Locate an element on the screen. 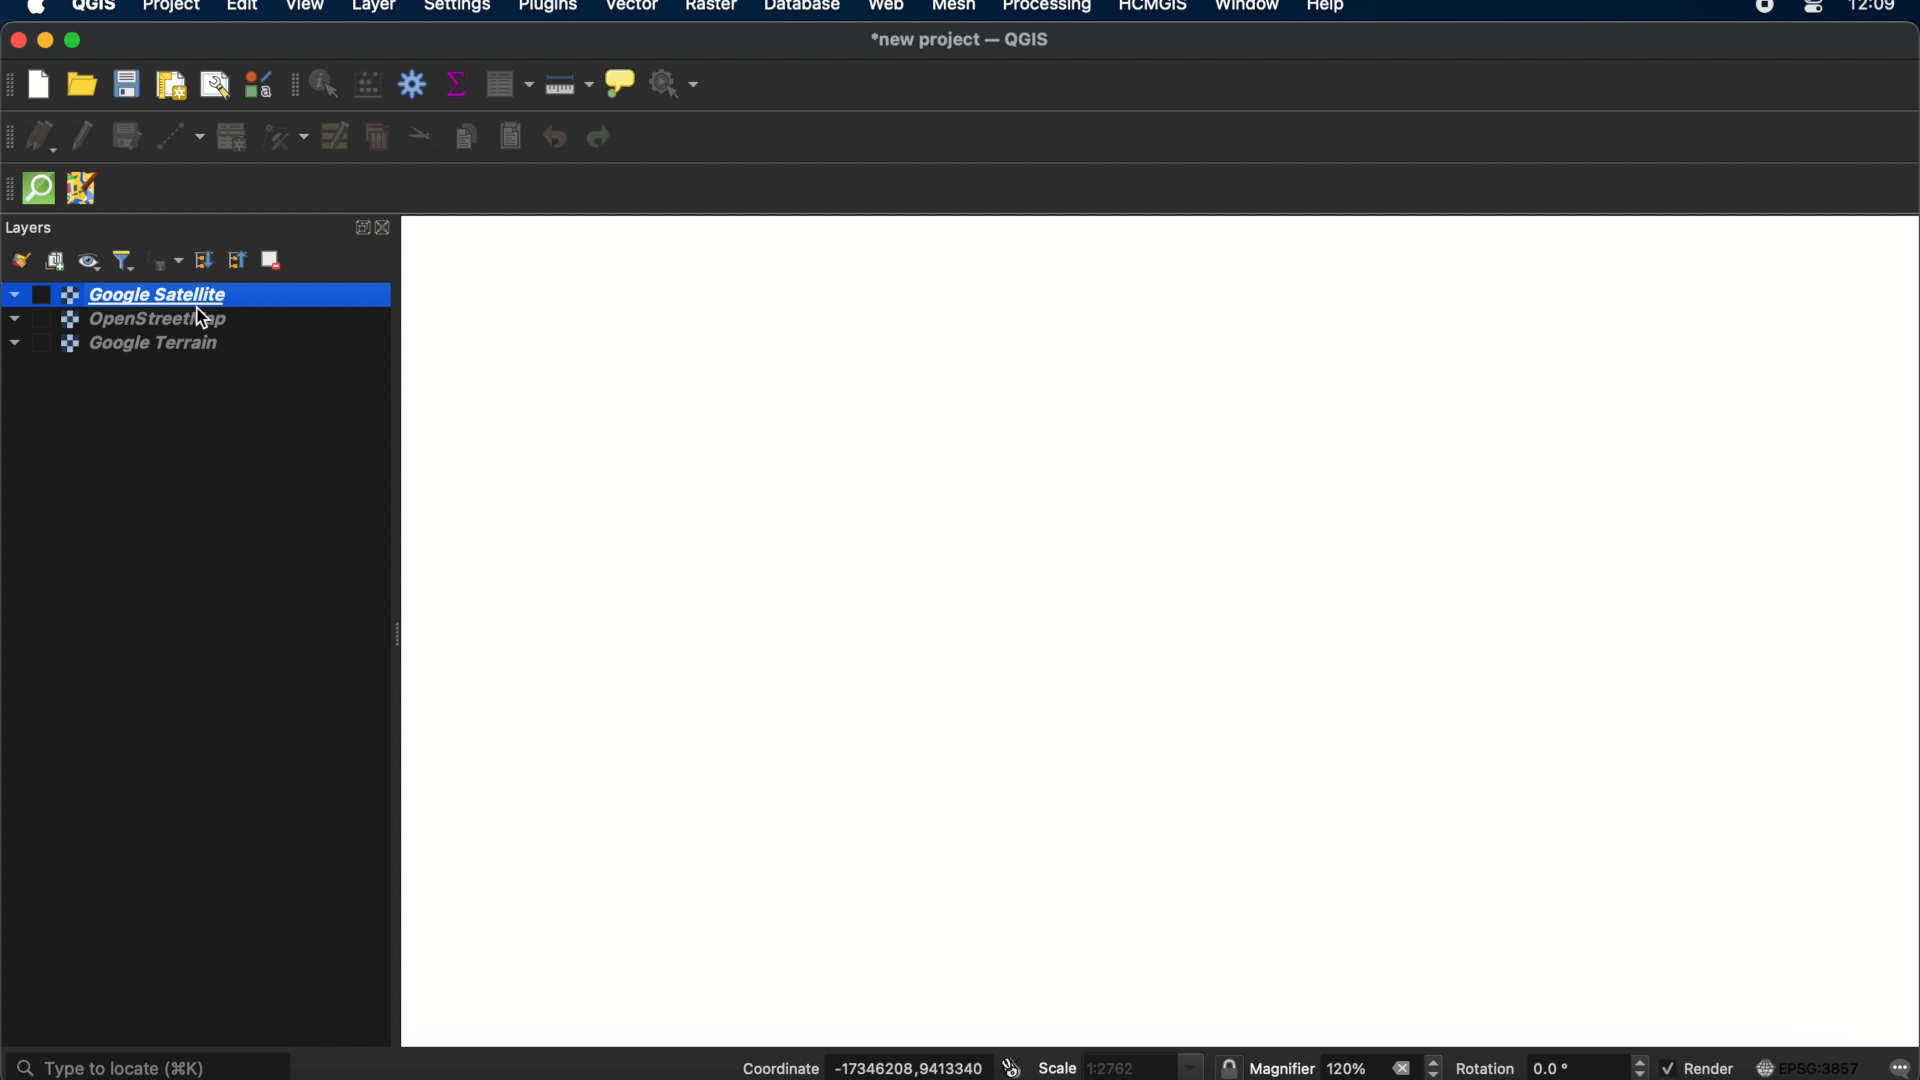 The height and width of the screenshot is (1080, 1920). no action selected is located at coordinates (674, 85).